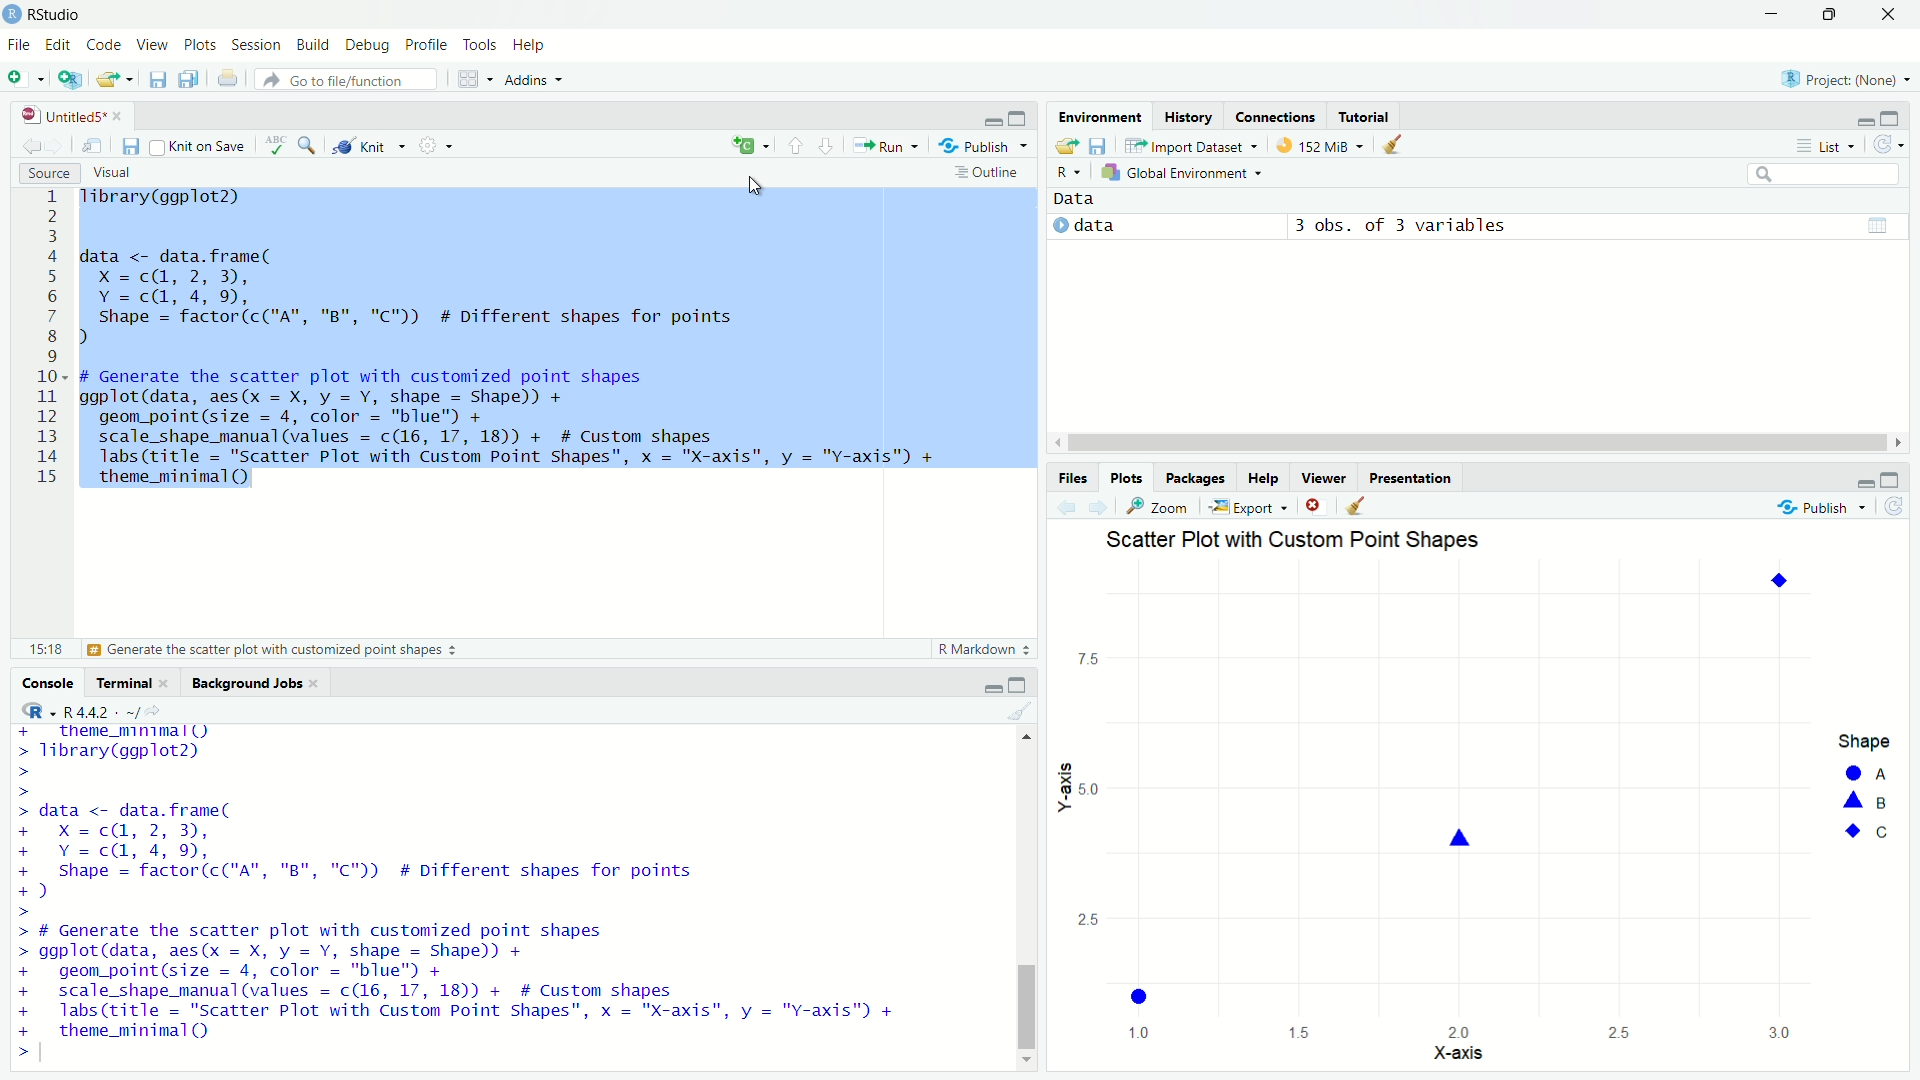  I want to click on Go to file/function, so click(346, 80).